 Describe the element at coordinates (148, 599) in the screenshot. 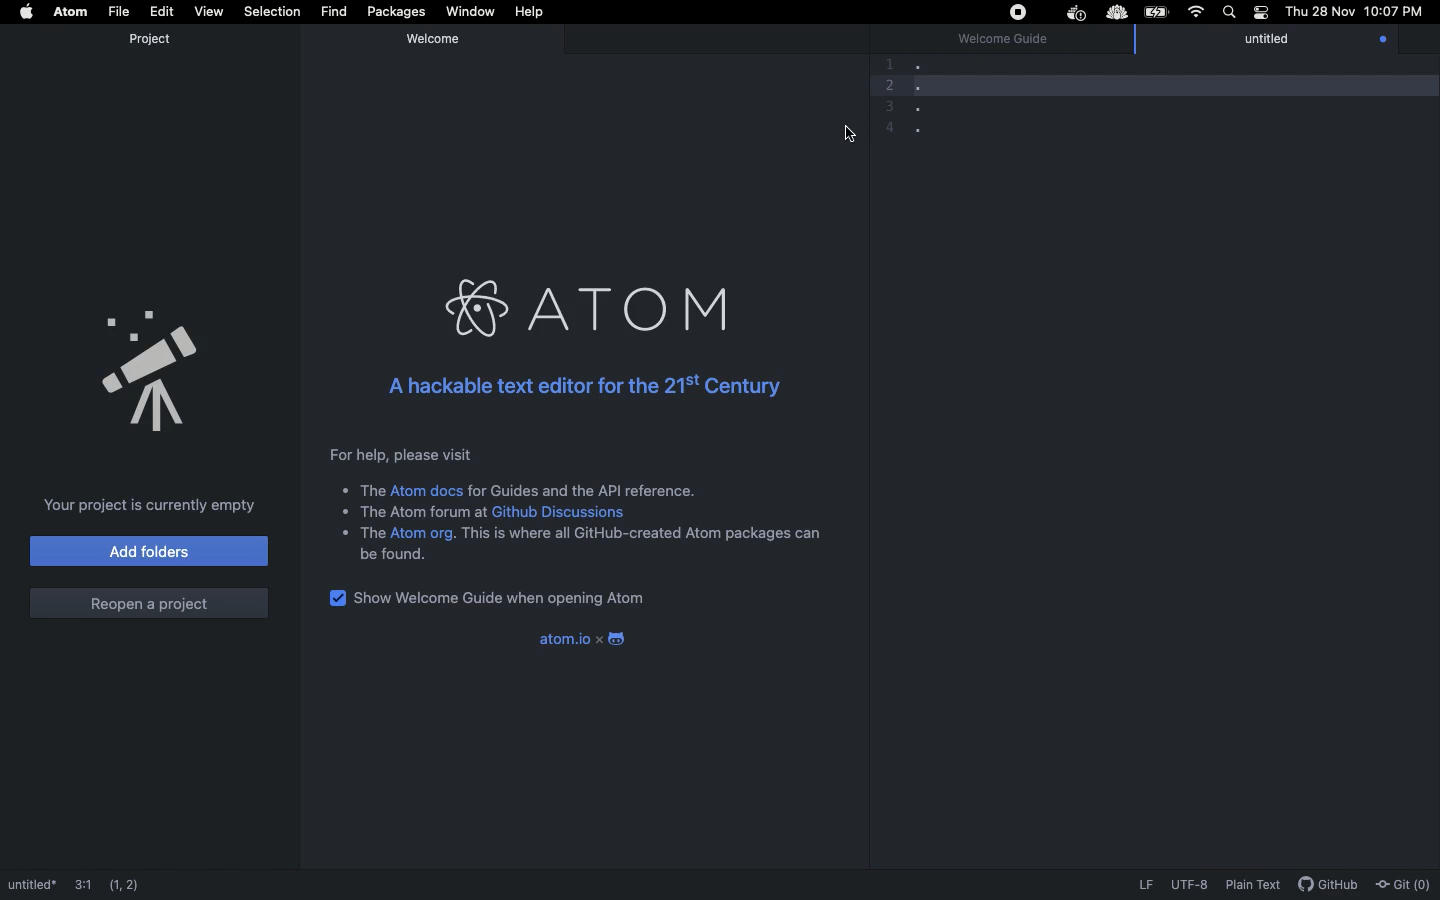

I see `Reopen a project` at that location.